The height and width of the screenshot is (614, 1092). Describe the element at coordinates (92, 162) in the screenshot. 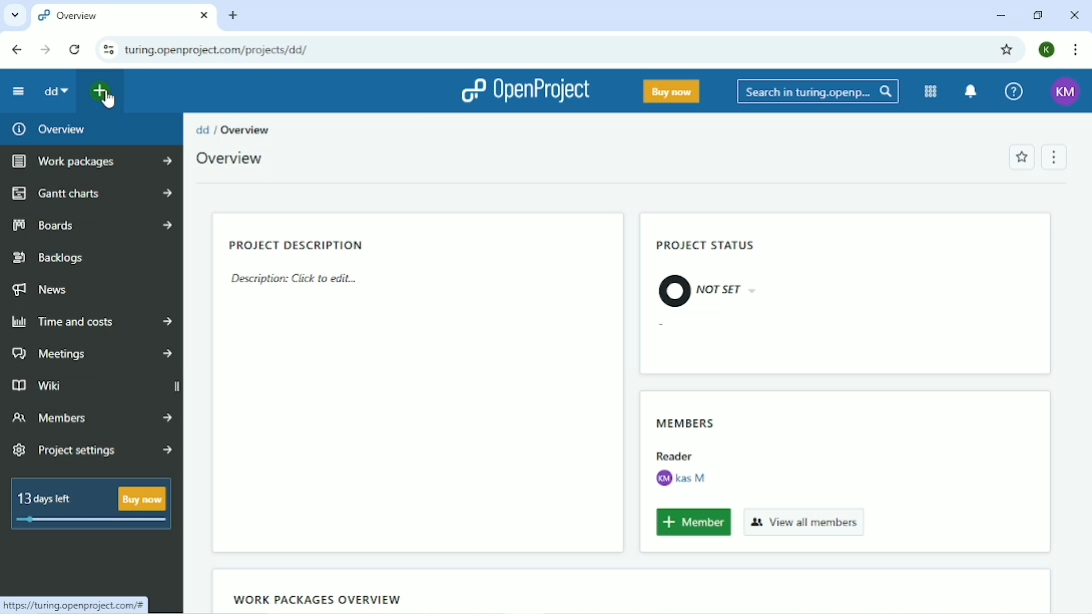

I see `Work packages` at that location.